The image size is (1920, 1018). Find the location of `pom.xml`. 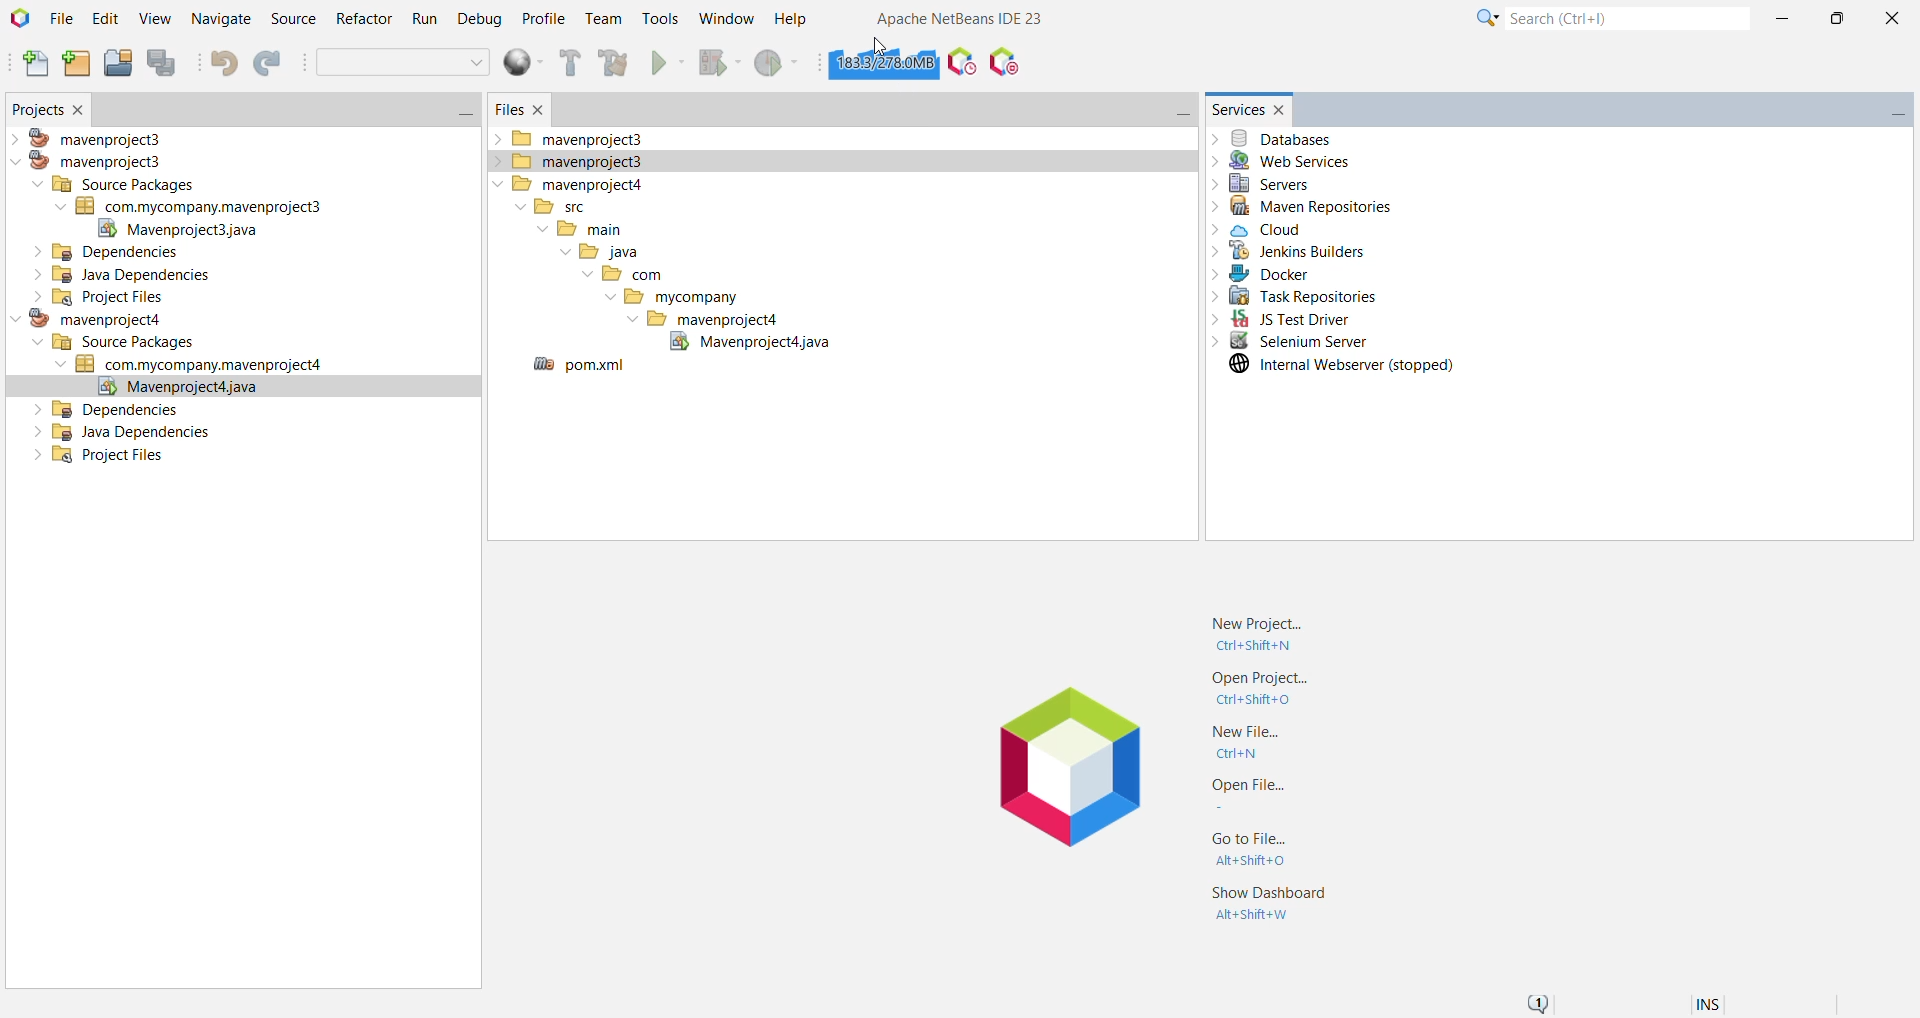

pom.xml is located at coordinates (579, 367).